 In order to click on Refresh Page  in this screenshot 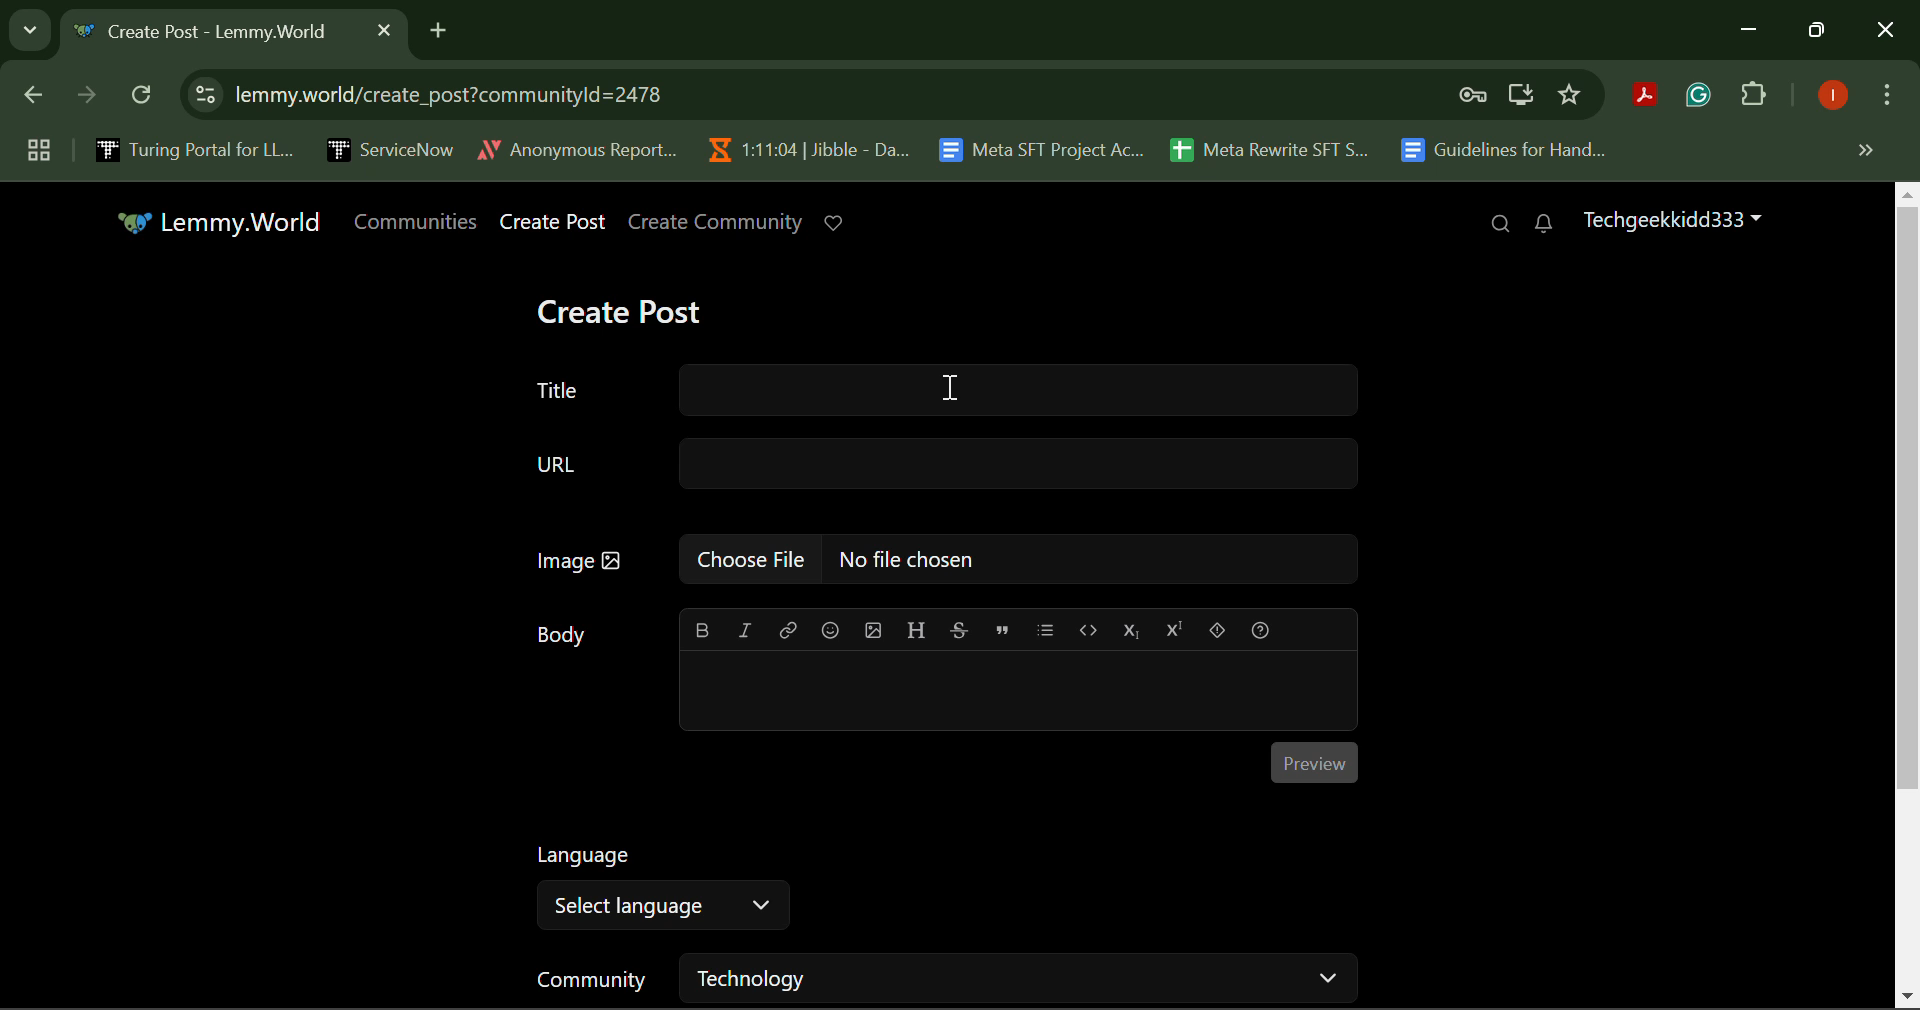, I will do `click(144, 96)`.